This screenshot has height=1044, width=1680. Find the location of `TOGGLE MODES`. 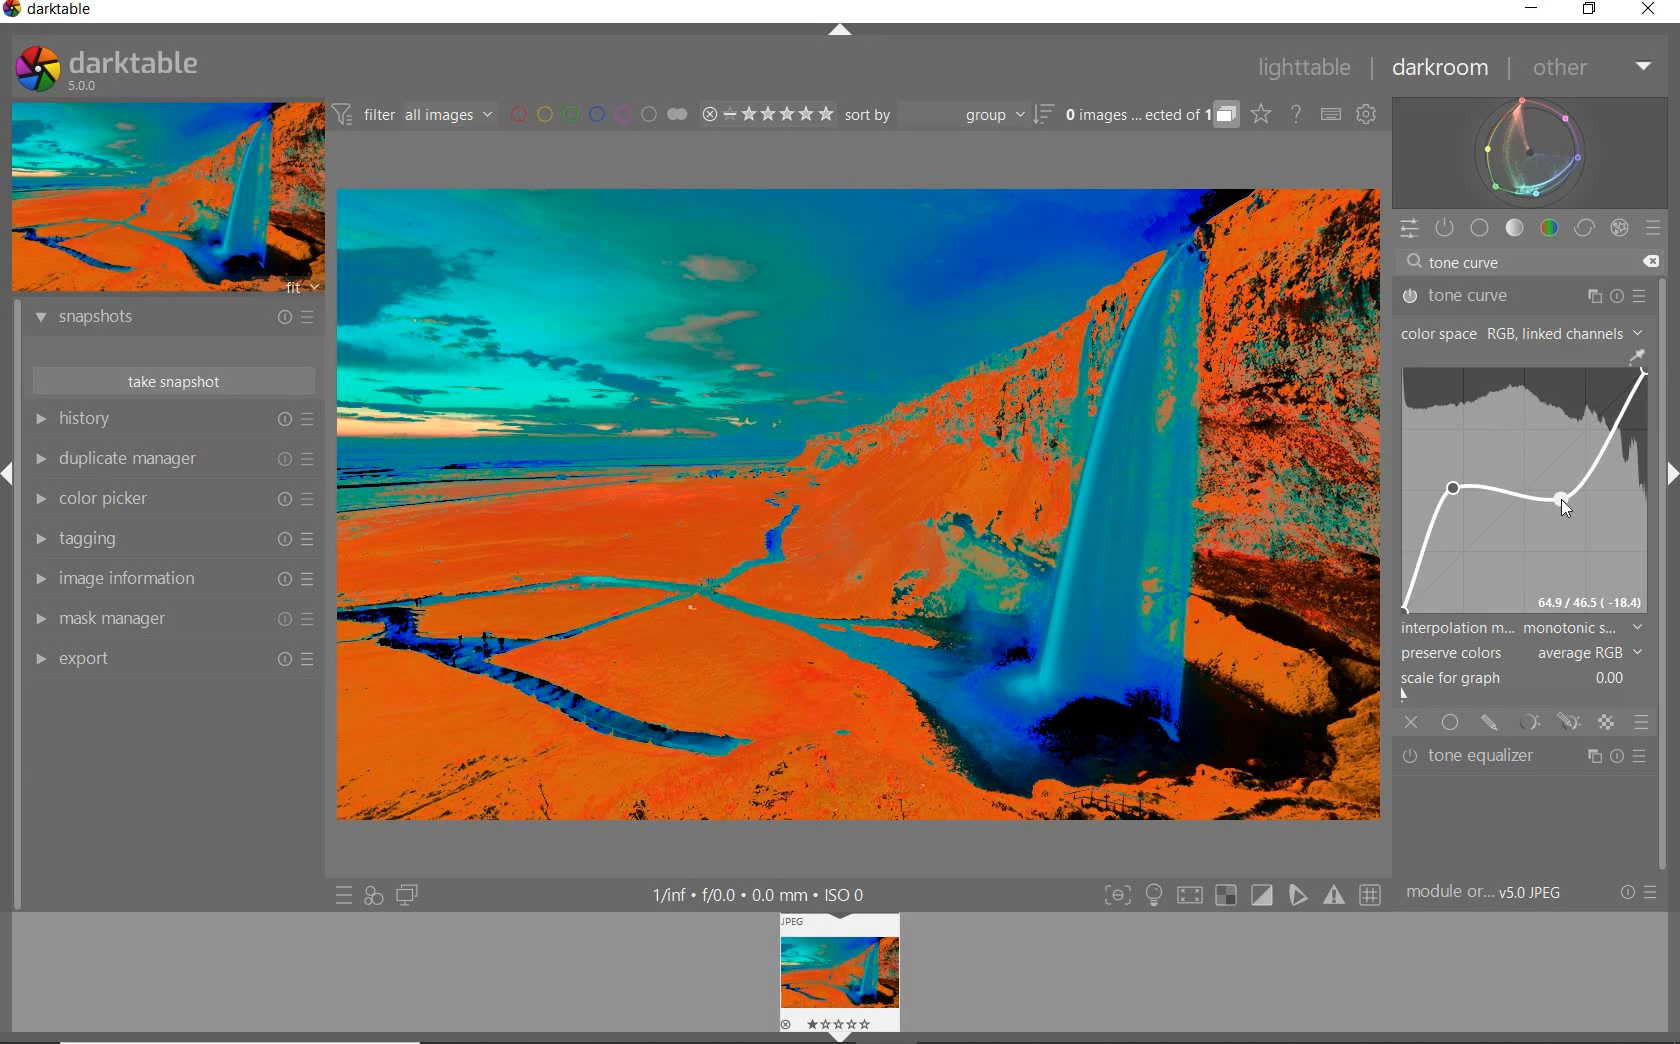

TOGGLE MODES is located at coordinates (1241, 896).